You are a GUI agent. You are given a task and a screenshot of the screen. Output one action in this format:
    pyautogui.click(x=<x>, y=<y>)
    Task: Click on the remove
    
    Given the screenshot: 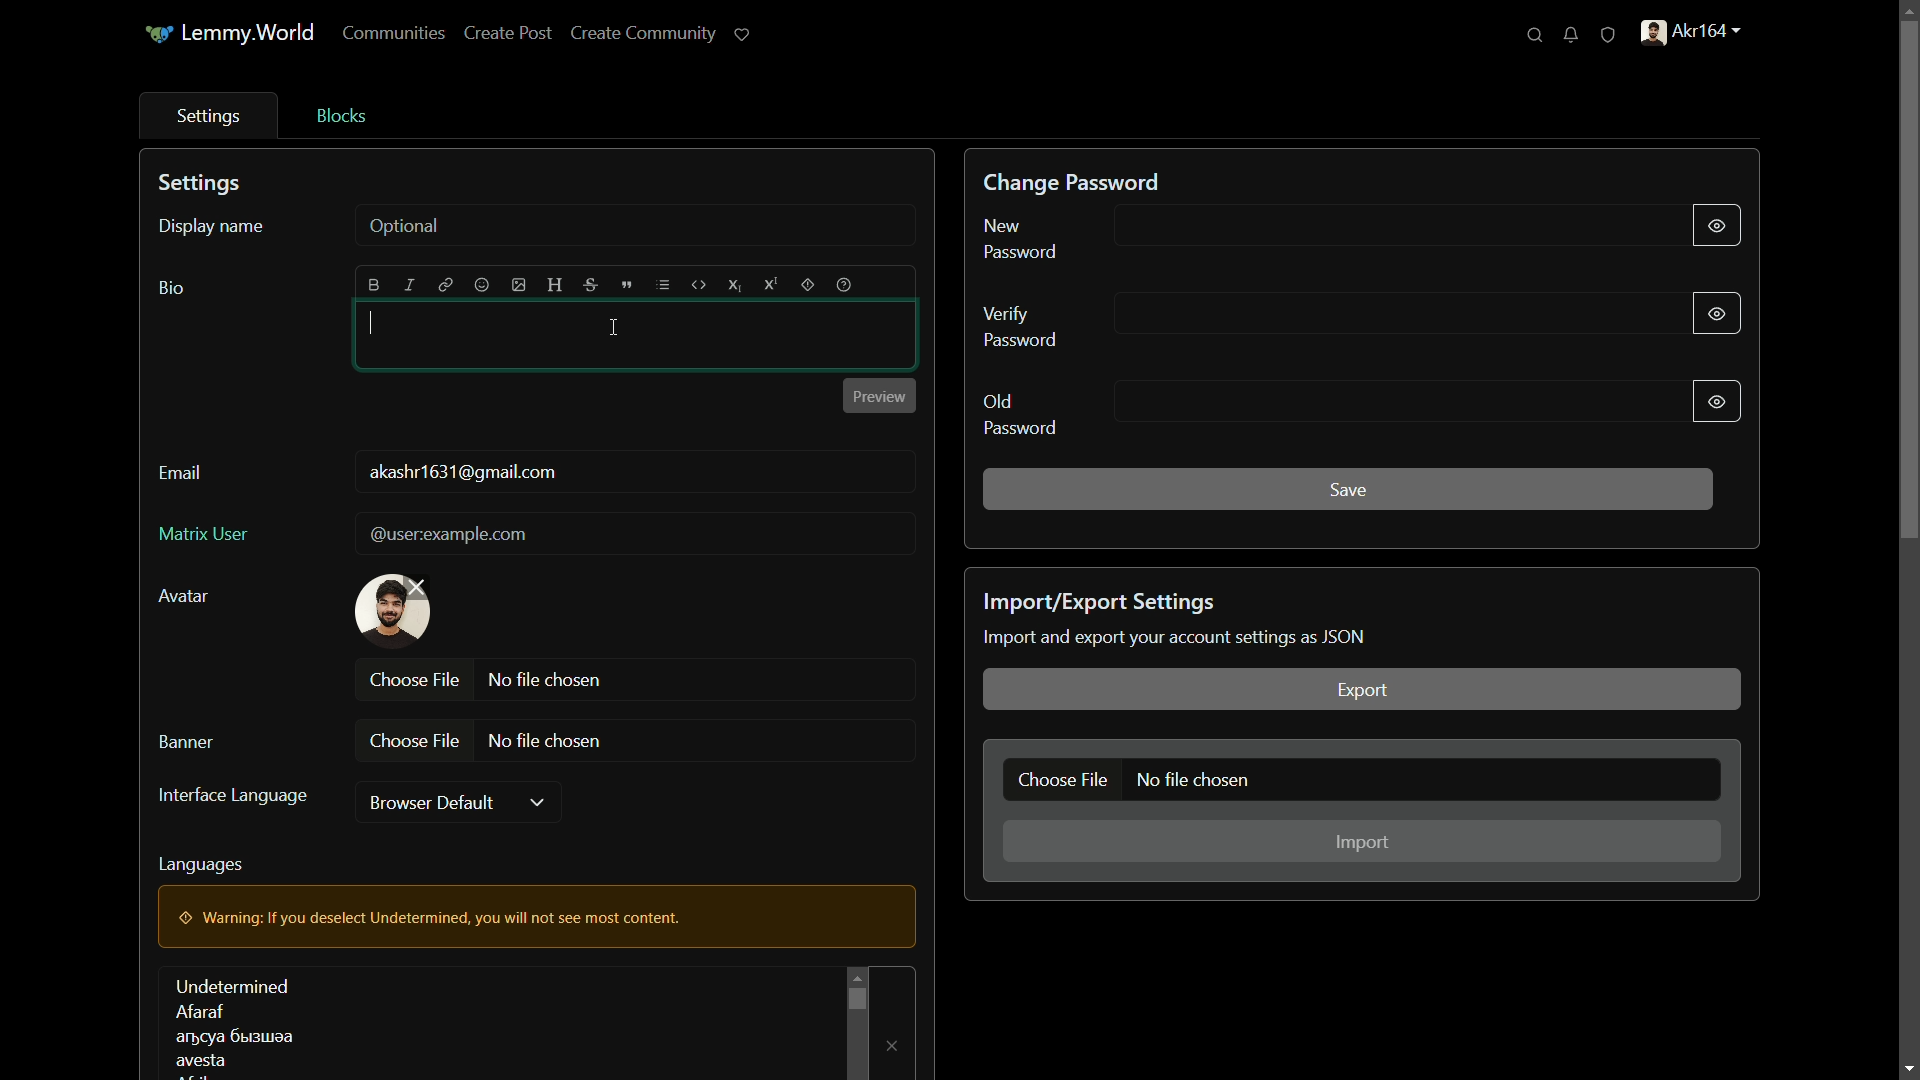 What is the action you would take?
    pyautogui.click(x=888, y=1045)
    